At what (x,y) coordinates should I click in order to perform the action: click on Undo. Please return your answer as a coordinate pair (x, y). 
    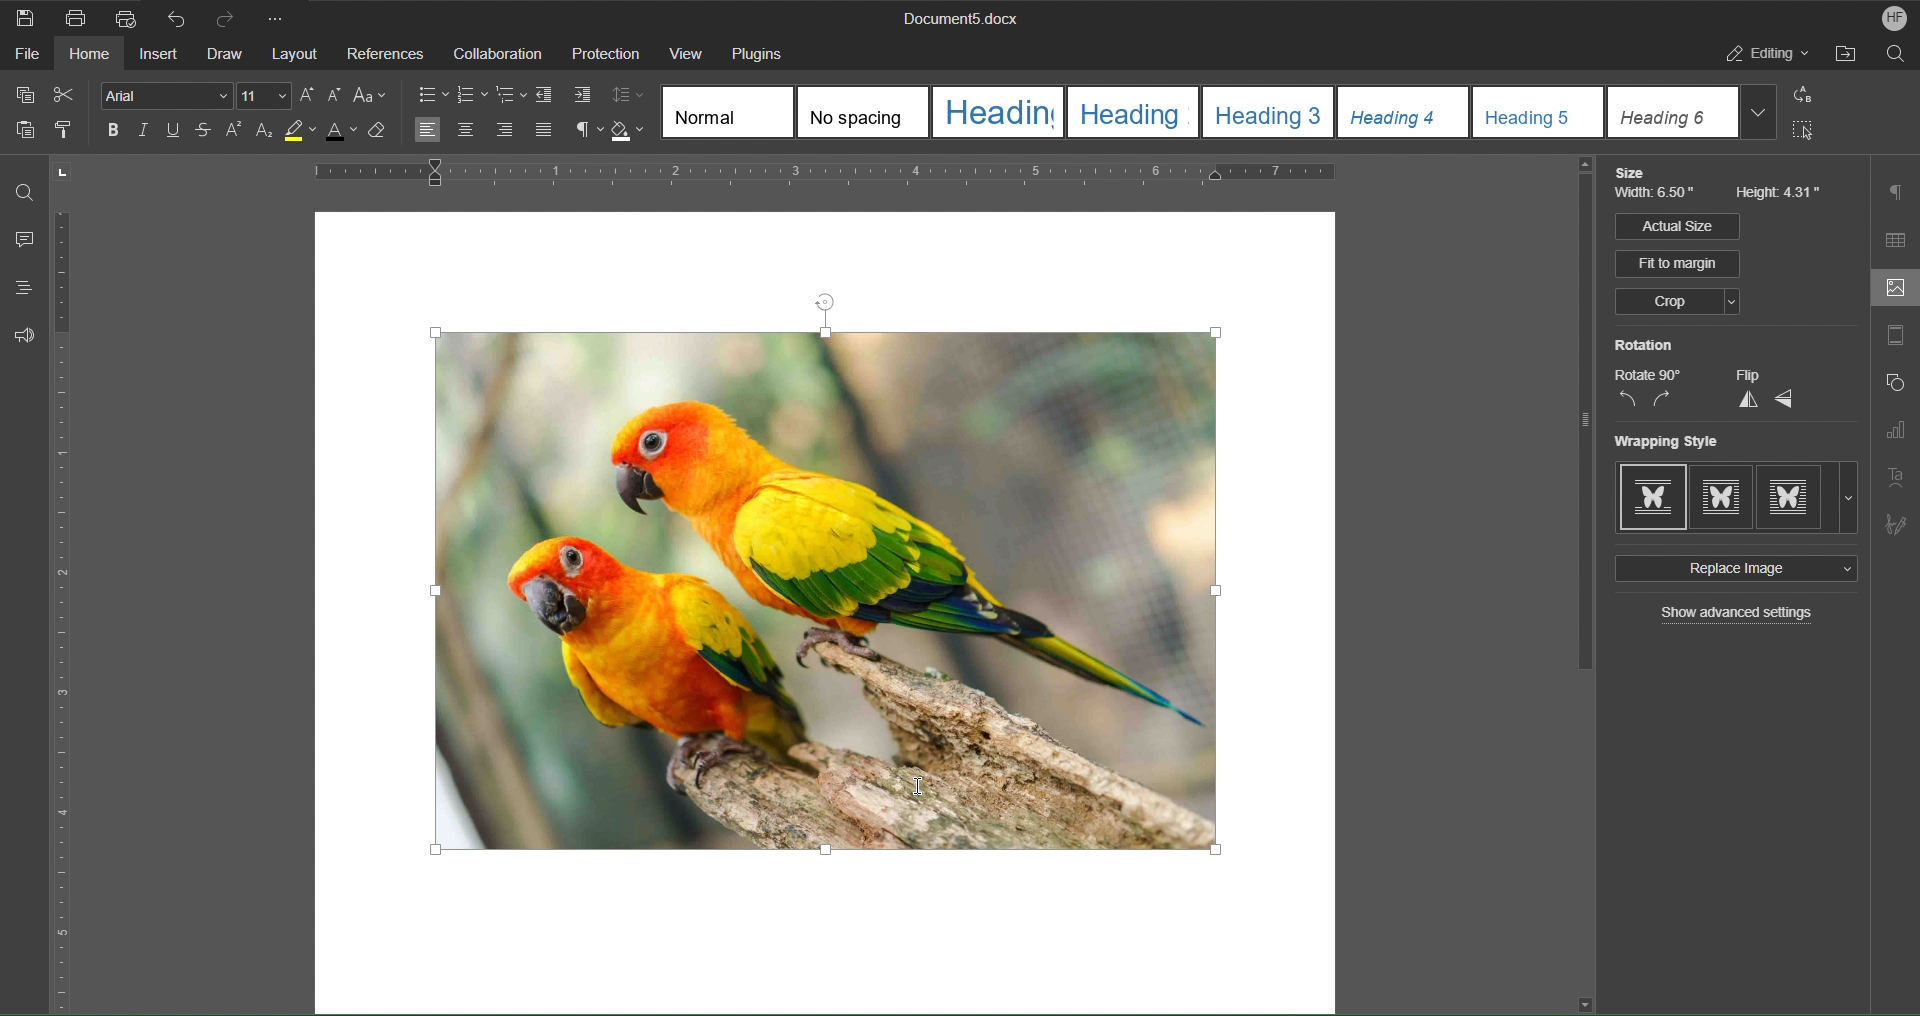
    Looking at the image, I should click on (176, 17).